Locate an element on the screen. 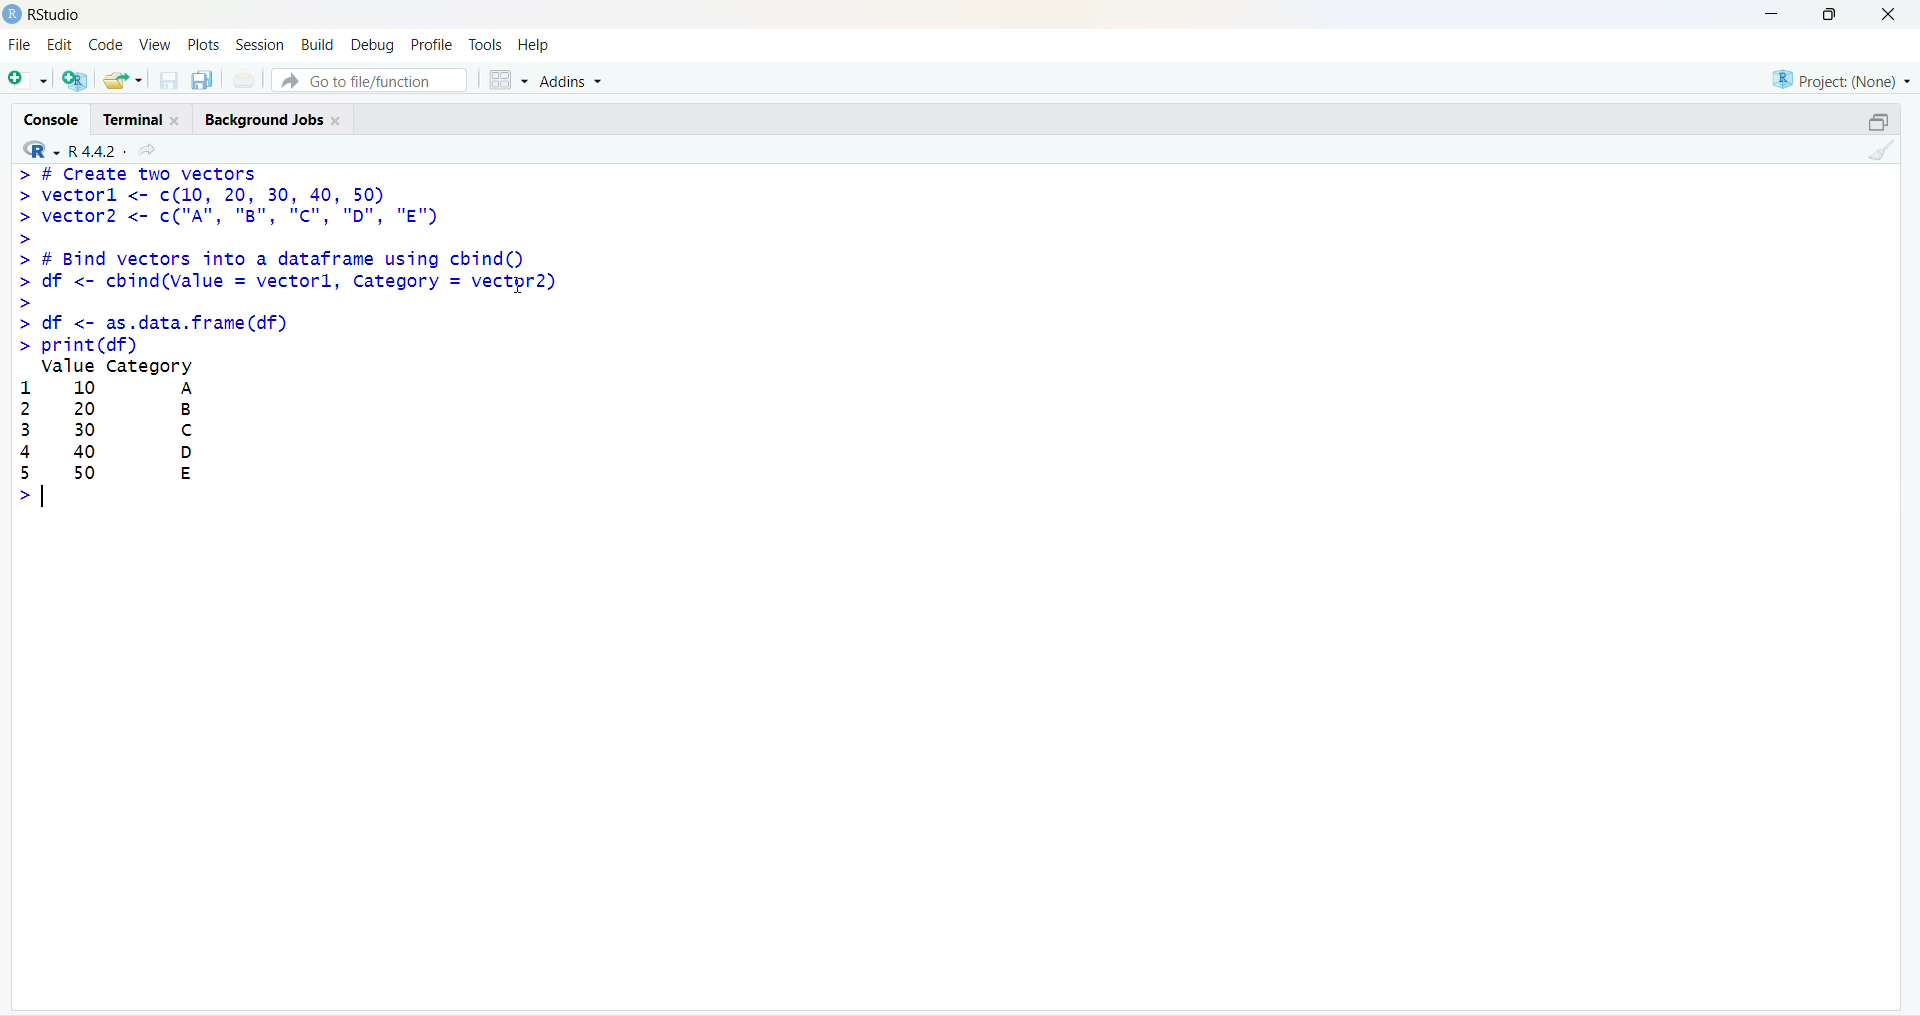  Terminal is located at coordinates (139, 119).